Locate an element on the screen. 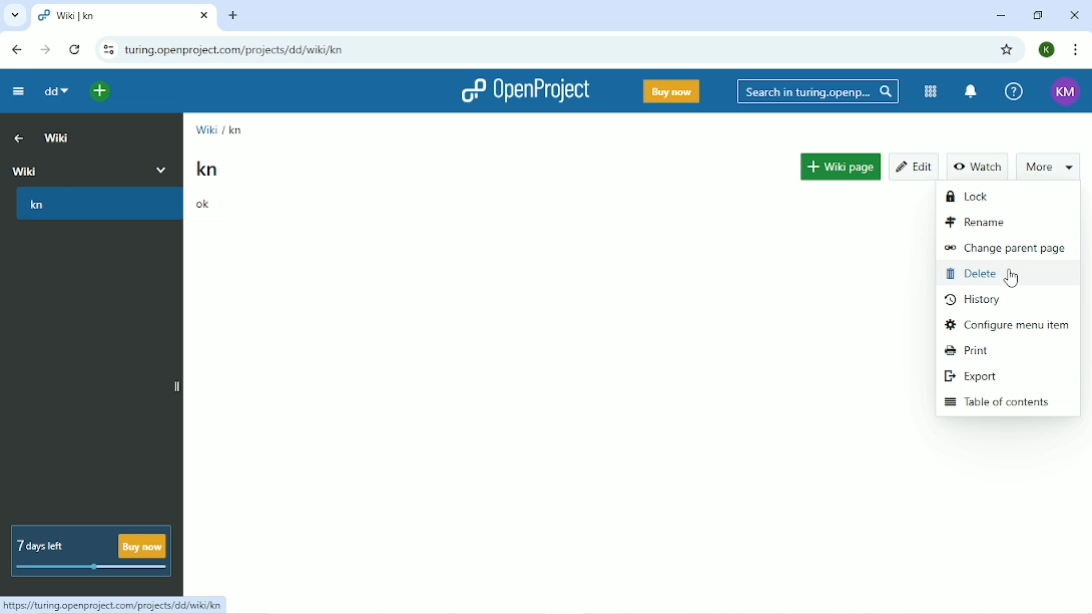 Image resolution: width=1092 pixels, height=614 pixels. Change parent page is located at coordinates (1005, 249).